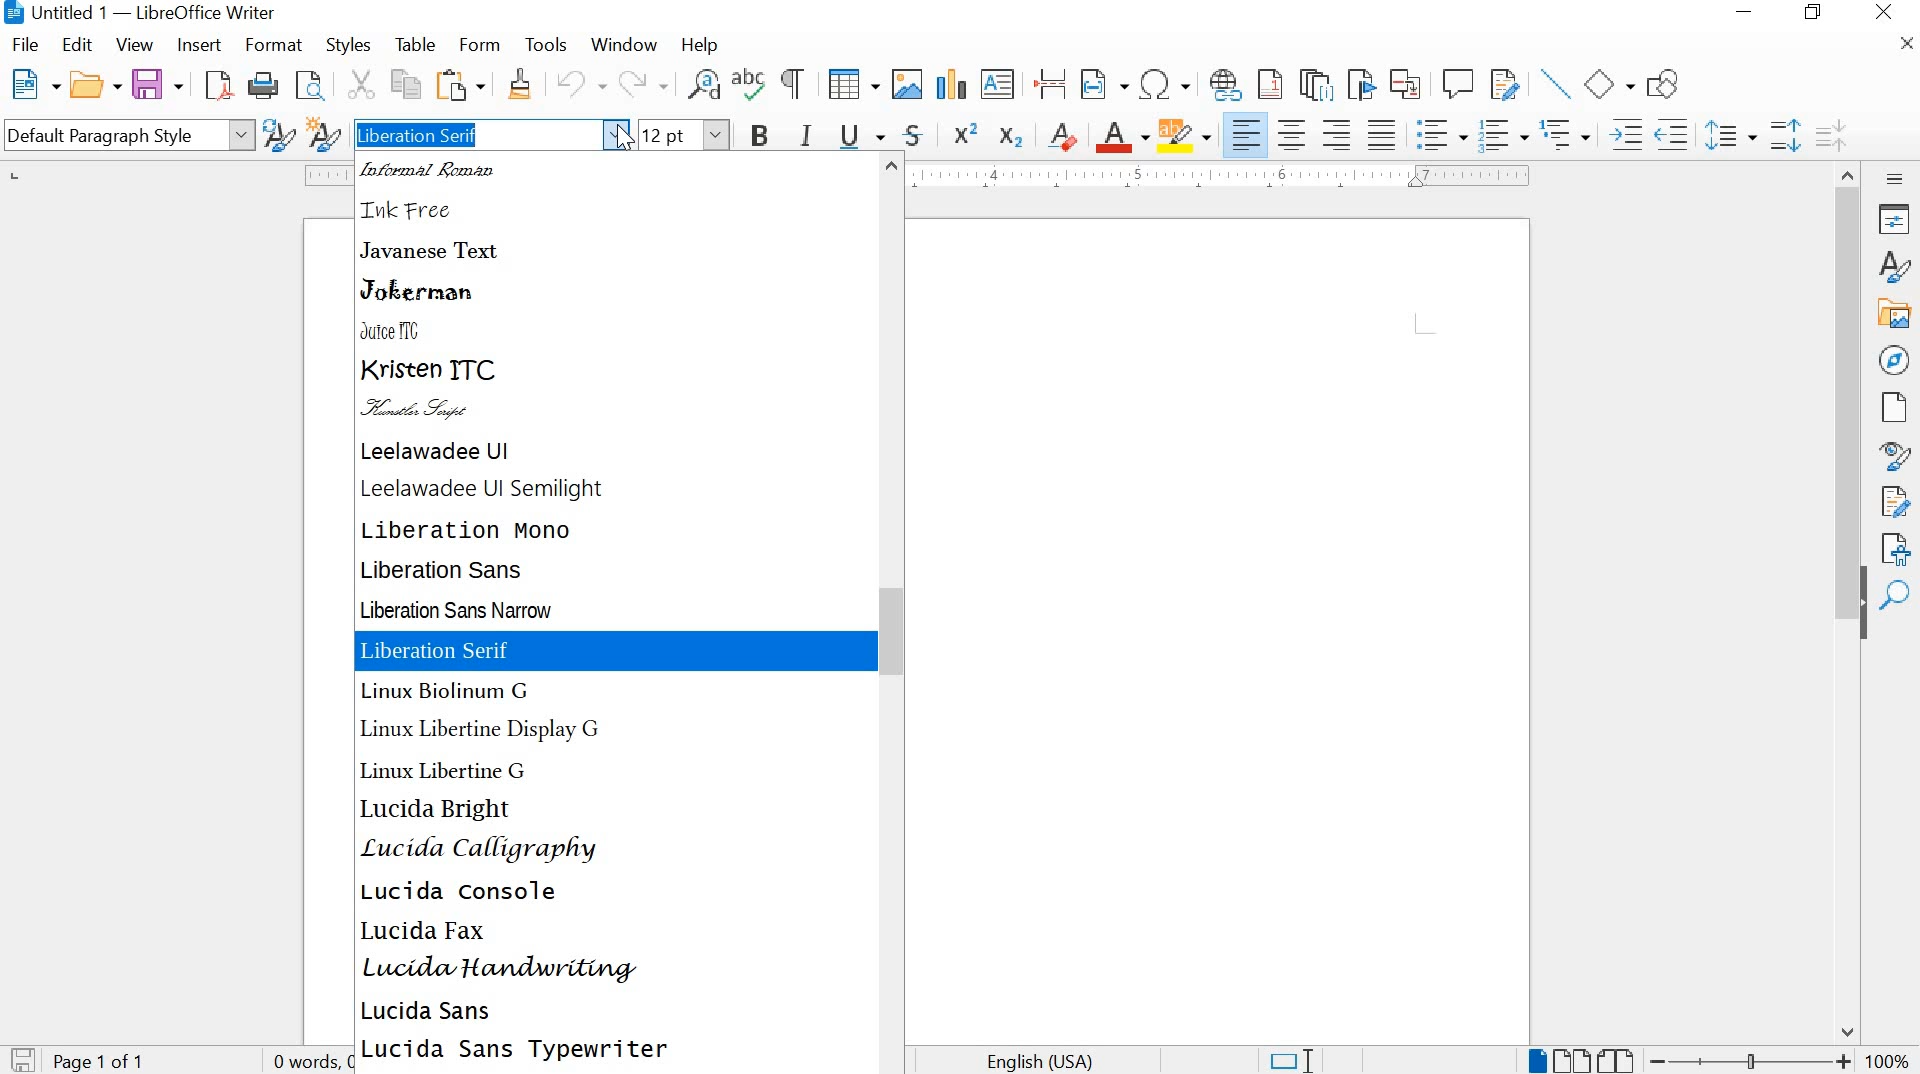 Image resolution: width=1920 pixels, height=1074 pixels. Describe the element at coordinates (616, 651) in the screenshot. I see `LIBERATION SERIF` at that location.